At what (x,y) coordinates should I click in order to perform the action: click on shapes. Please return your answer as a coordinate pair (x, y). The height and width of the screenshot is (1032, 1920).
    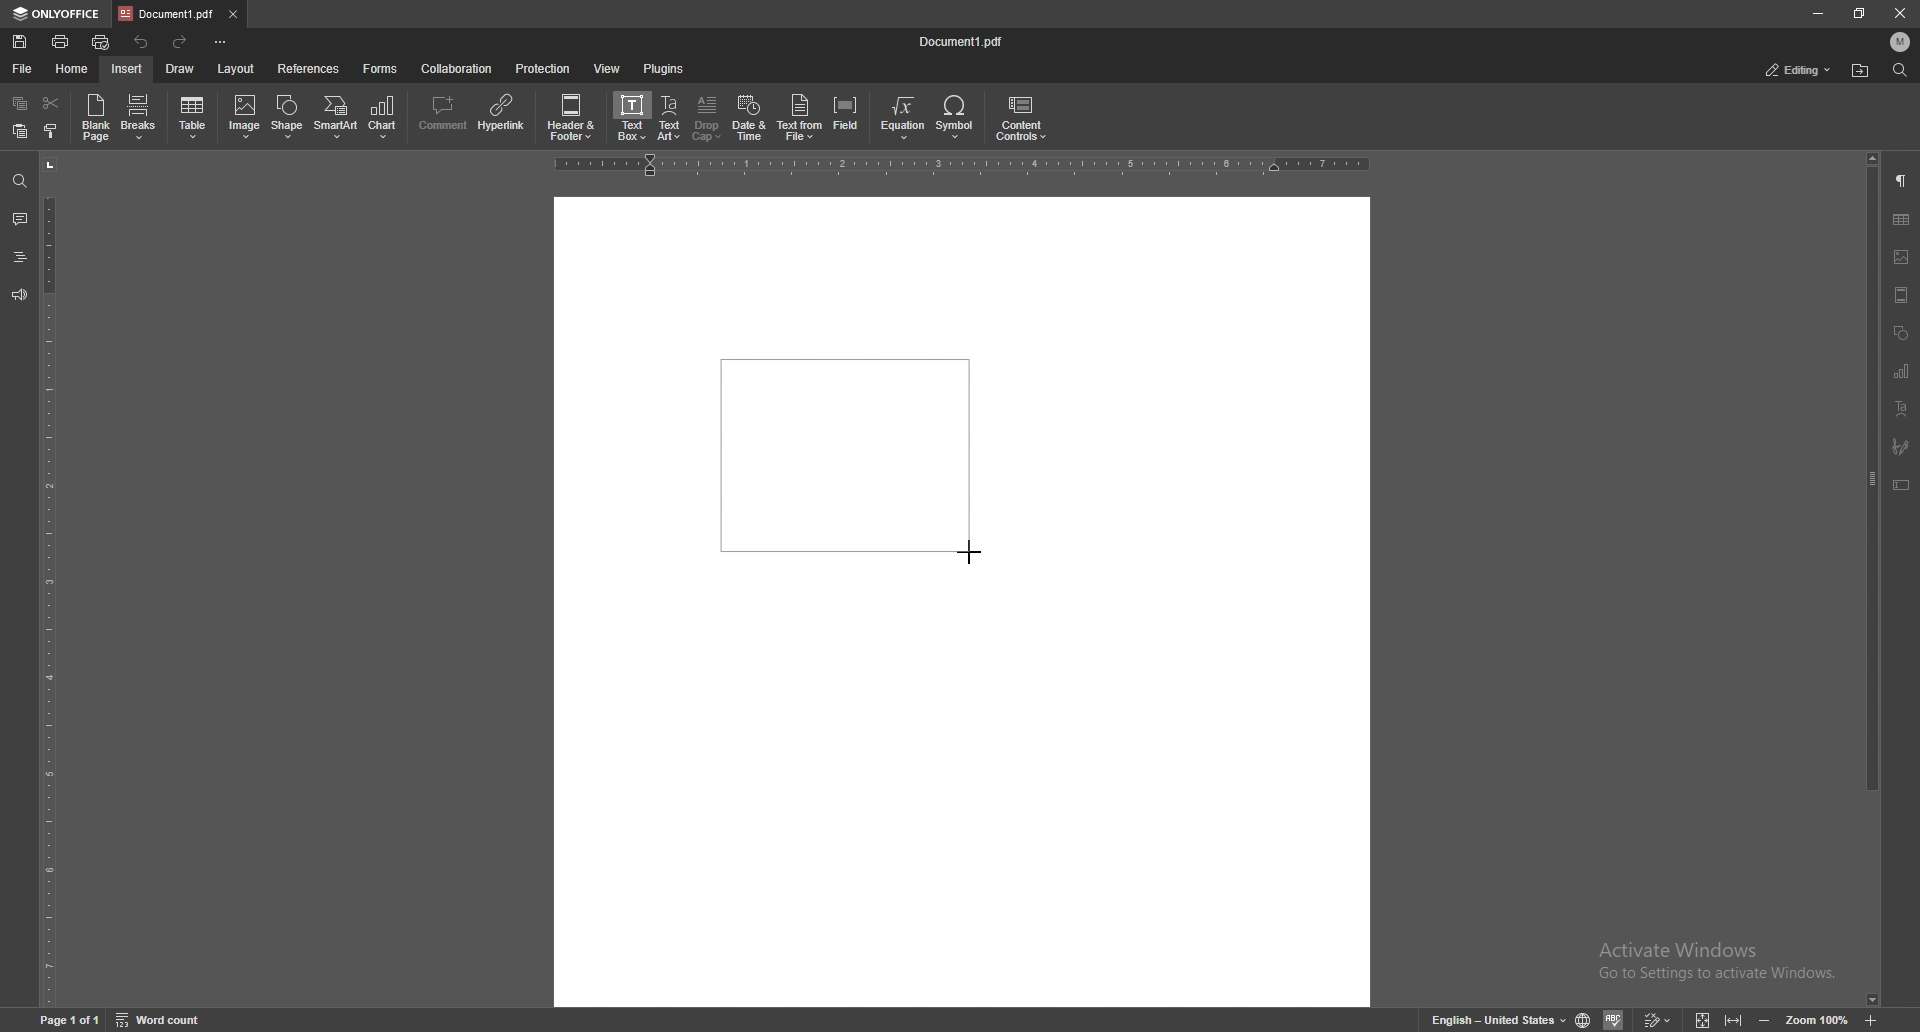
    Looking at the image, I should click on (1901, 333).